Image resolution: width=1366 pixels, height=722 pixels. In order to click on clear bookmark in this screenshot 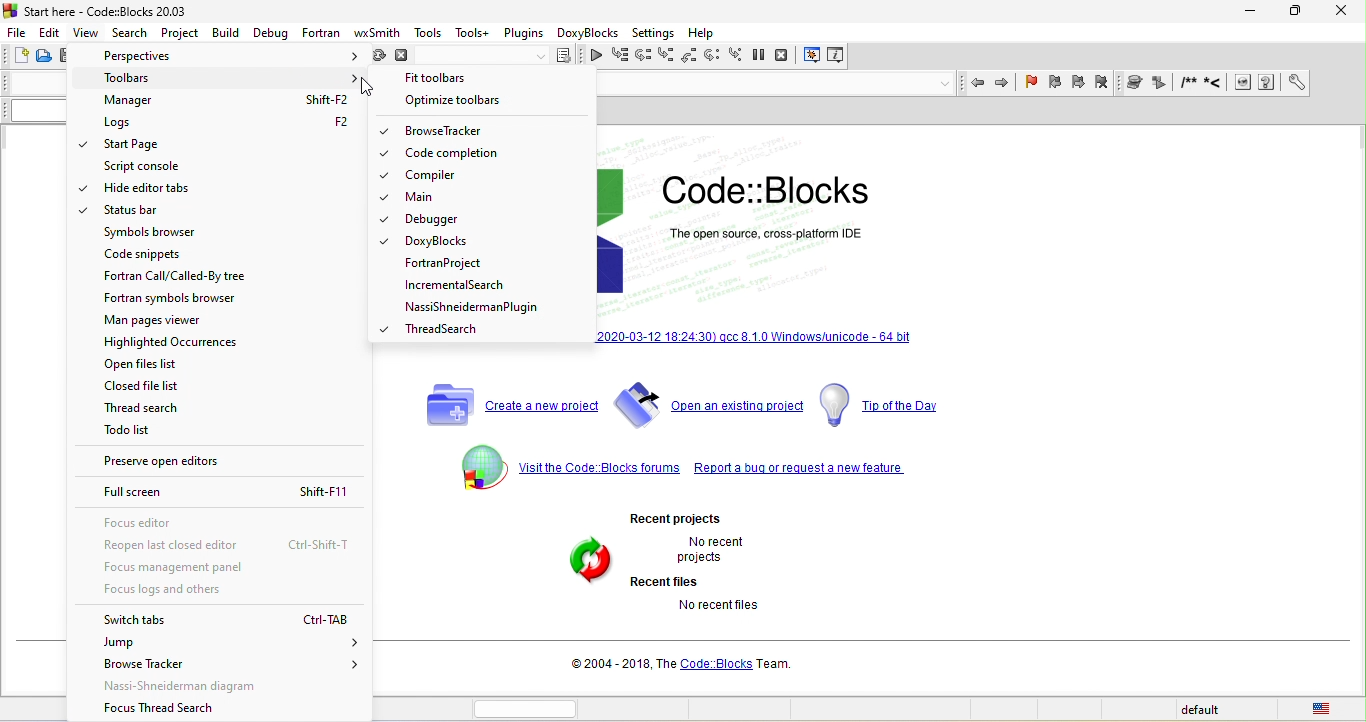, I will do `click(1107, 83)`.